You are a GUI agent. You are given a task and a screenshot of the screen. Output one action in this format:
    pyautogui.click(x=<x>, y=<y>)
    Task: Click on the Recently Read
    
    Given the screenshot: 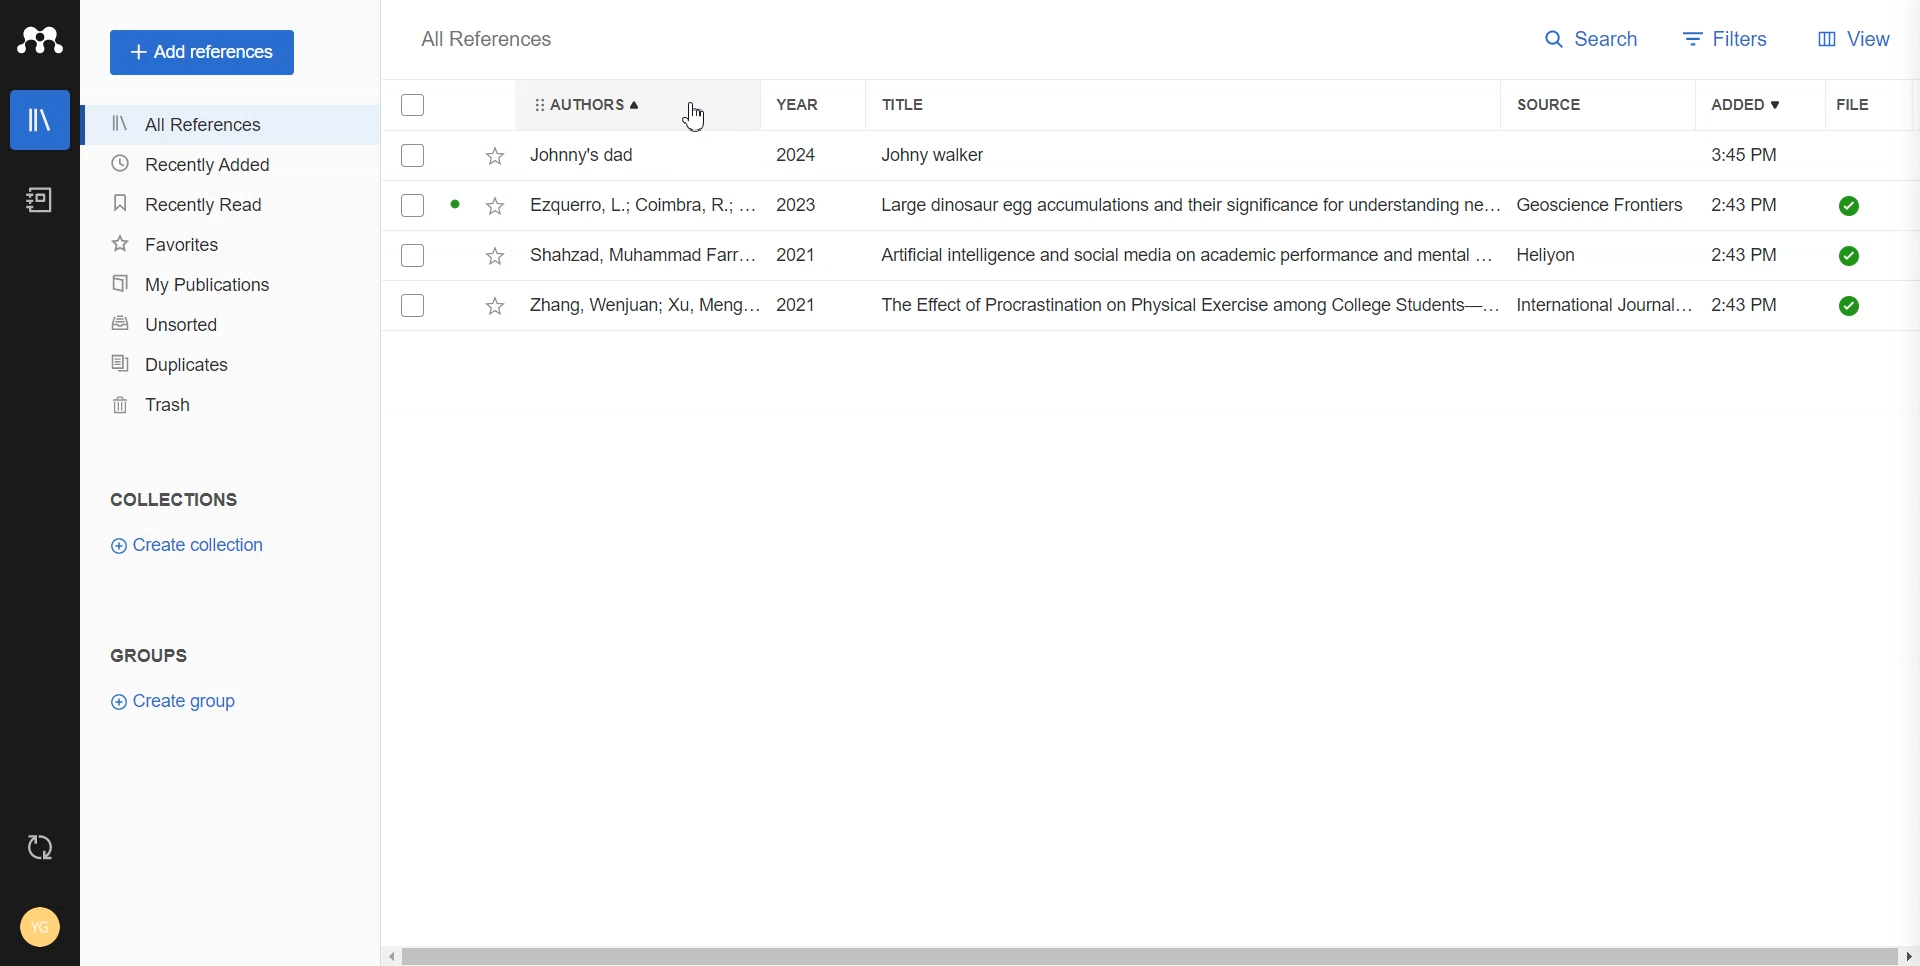 What is the action you would take?
    pyautogui.click(x=221, y=202)
    